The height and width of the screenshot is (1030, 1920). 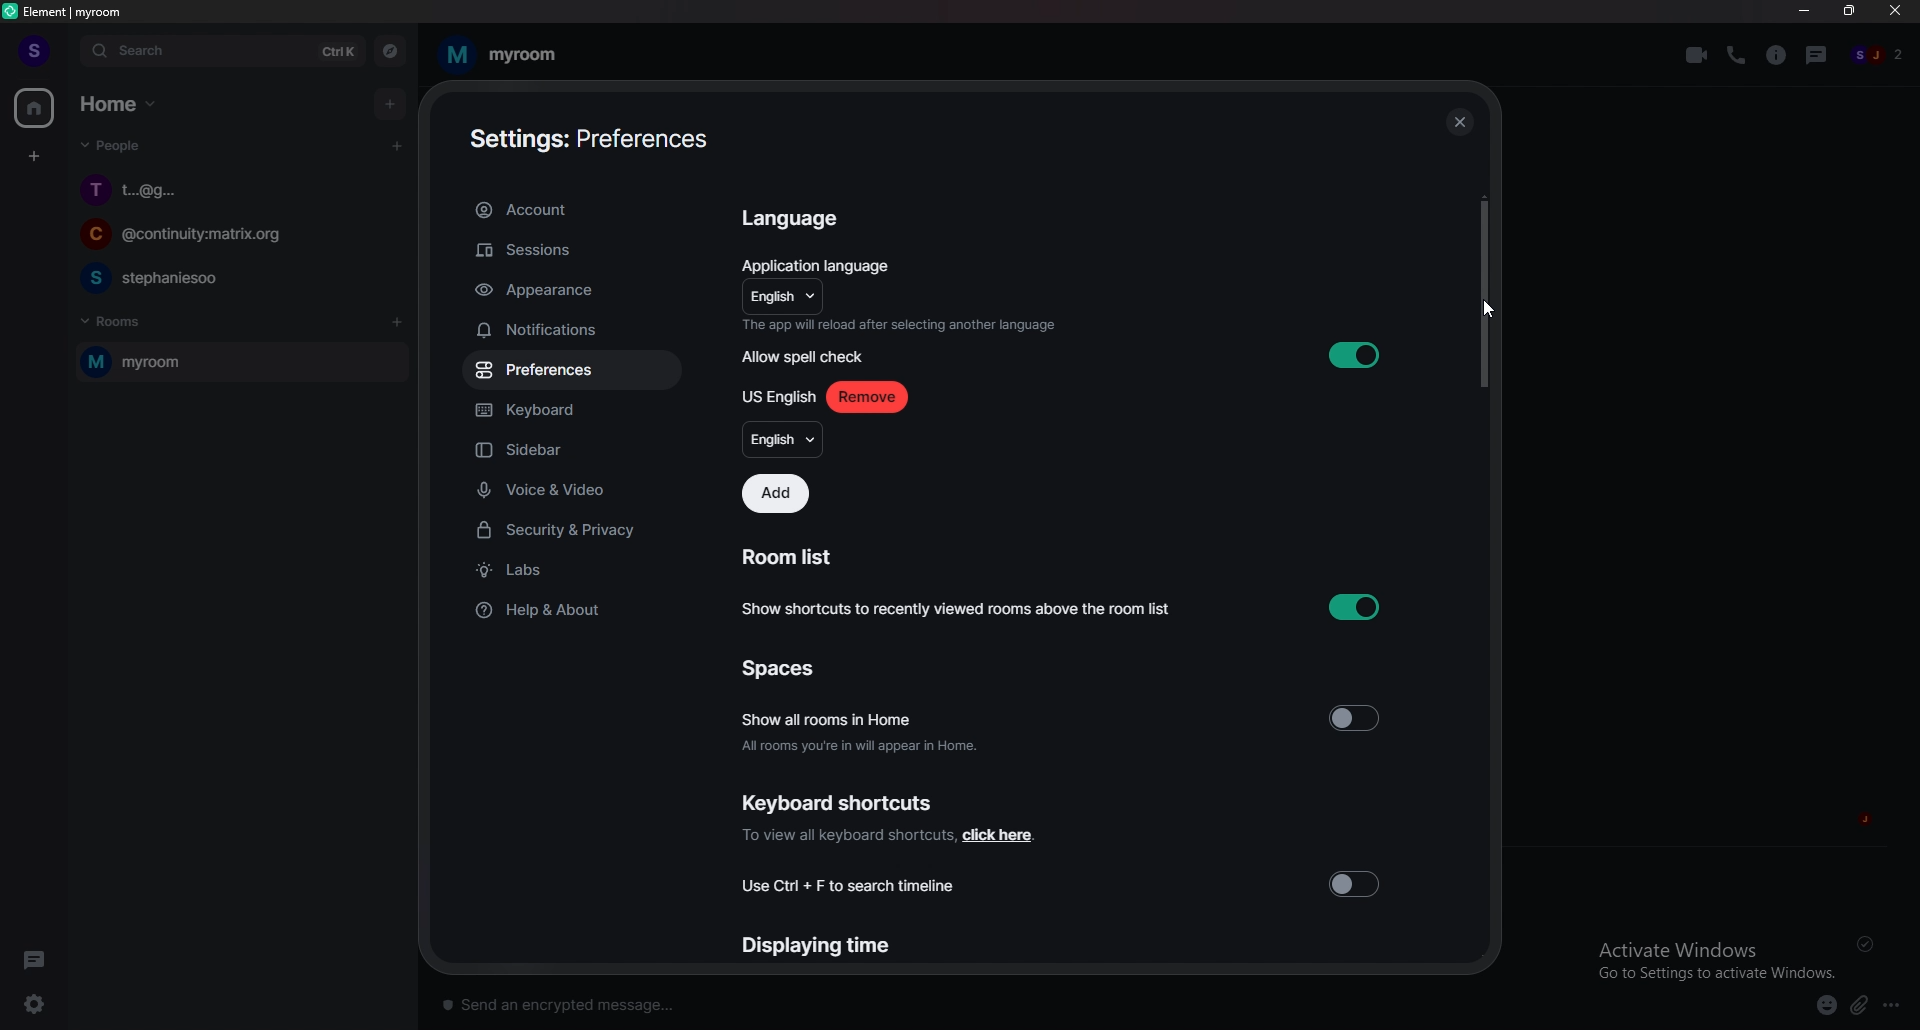 What do you see at coordinates (1818, 1004) in the screenshot?
I see `emoji` at bounding box center [1818, 1004].